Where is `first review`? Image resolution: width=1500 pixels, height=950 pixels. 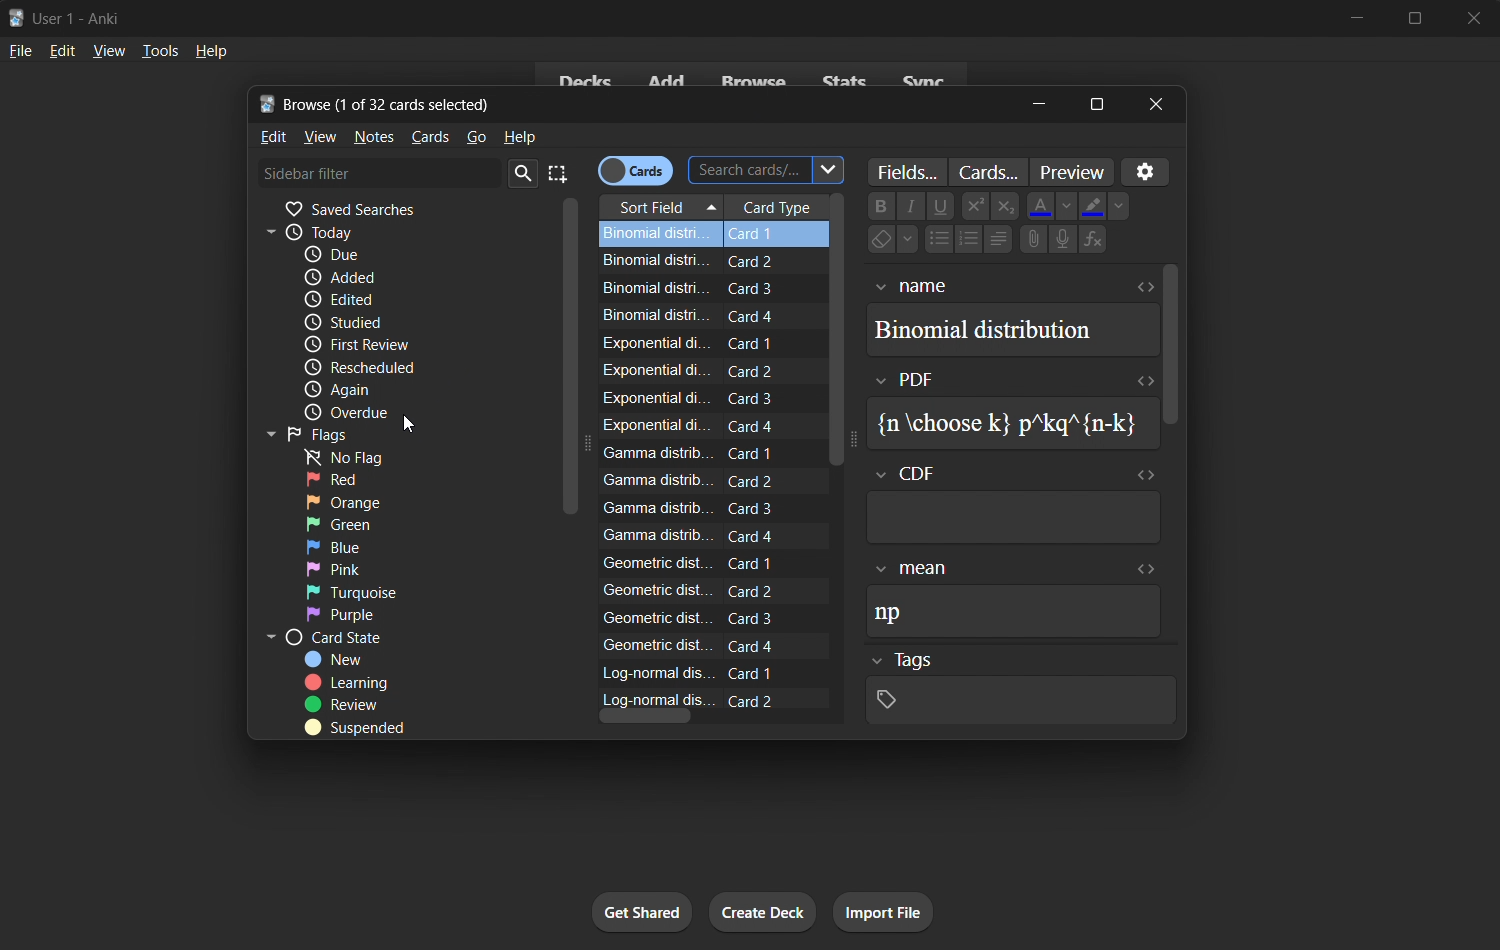
first review is located at coordinates (375, 347).